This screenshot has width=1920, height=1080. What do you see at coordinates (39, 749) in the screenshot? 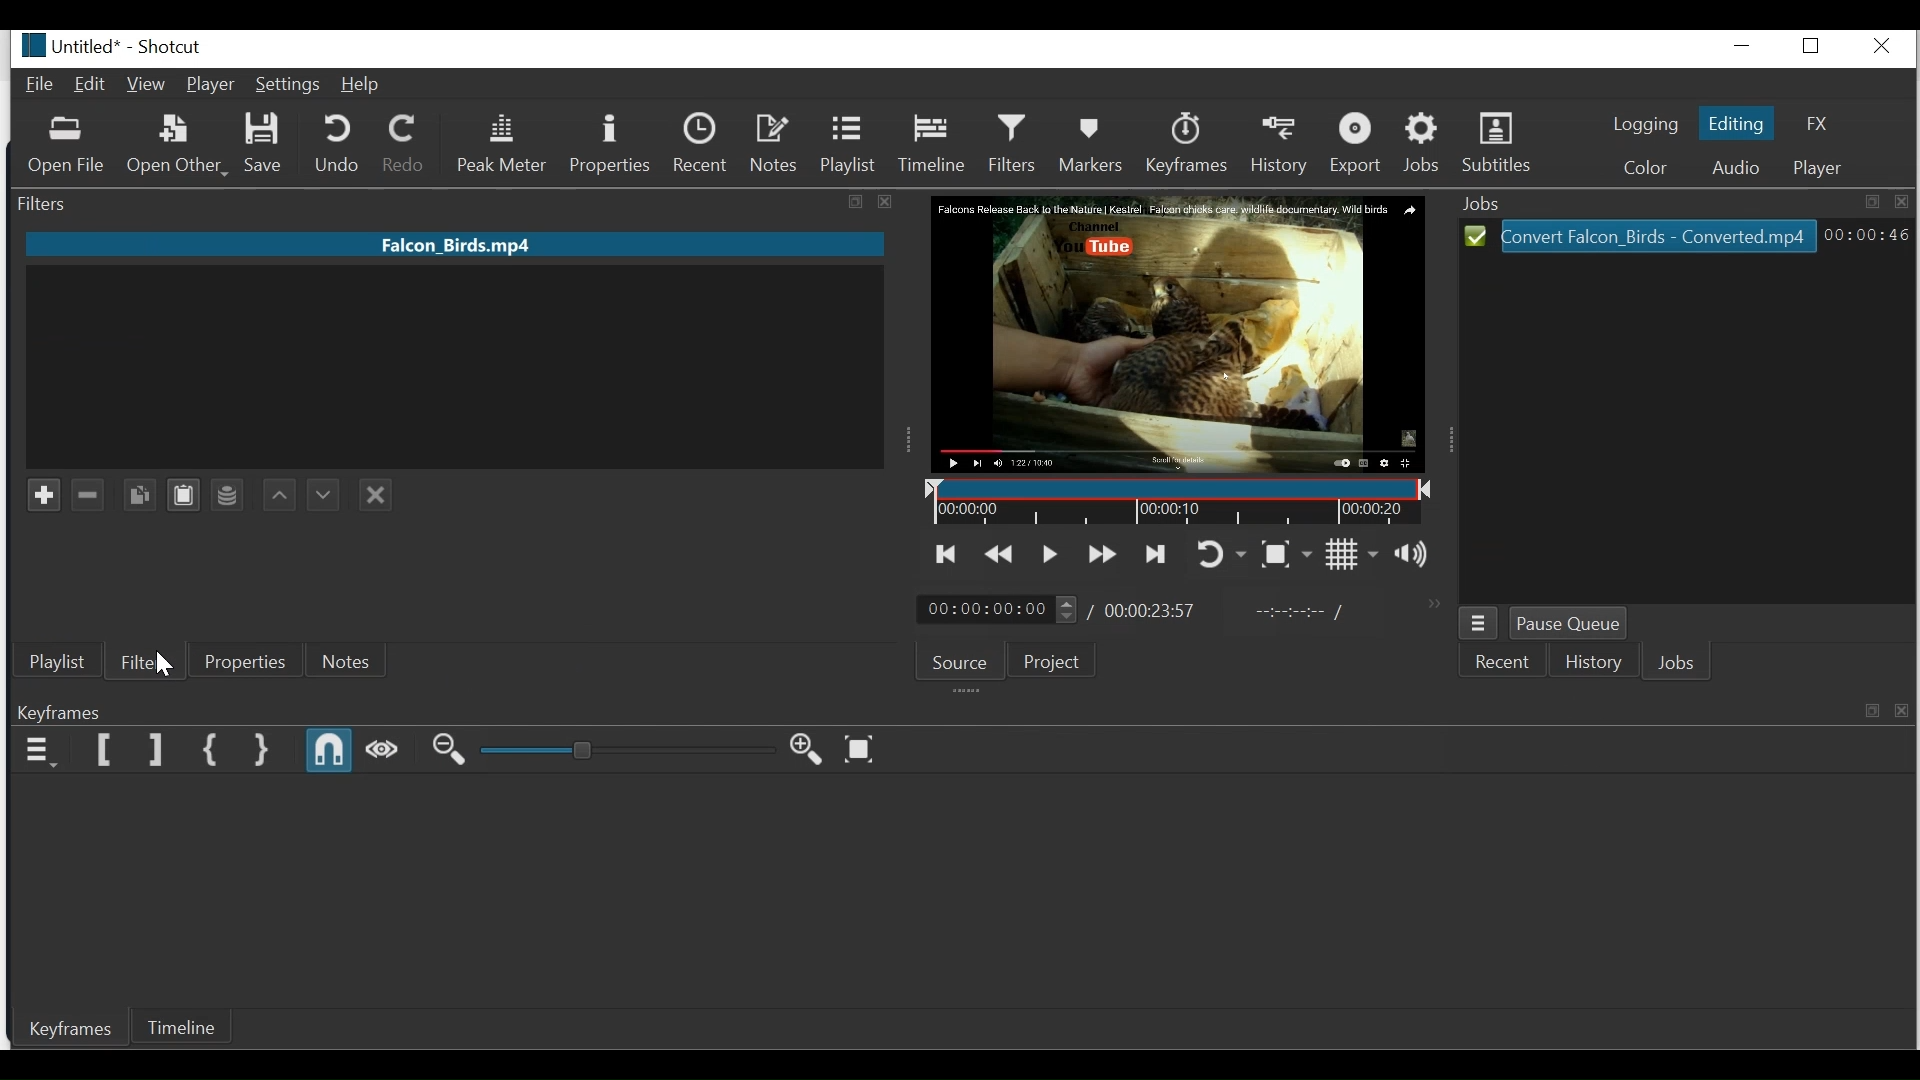
I see `Keyframe menu` at bounding box center [39, 749].